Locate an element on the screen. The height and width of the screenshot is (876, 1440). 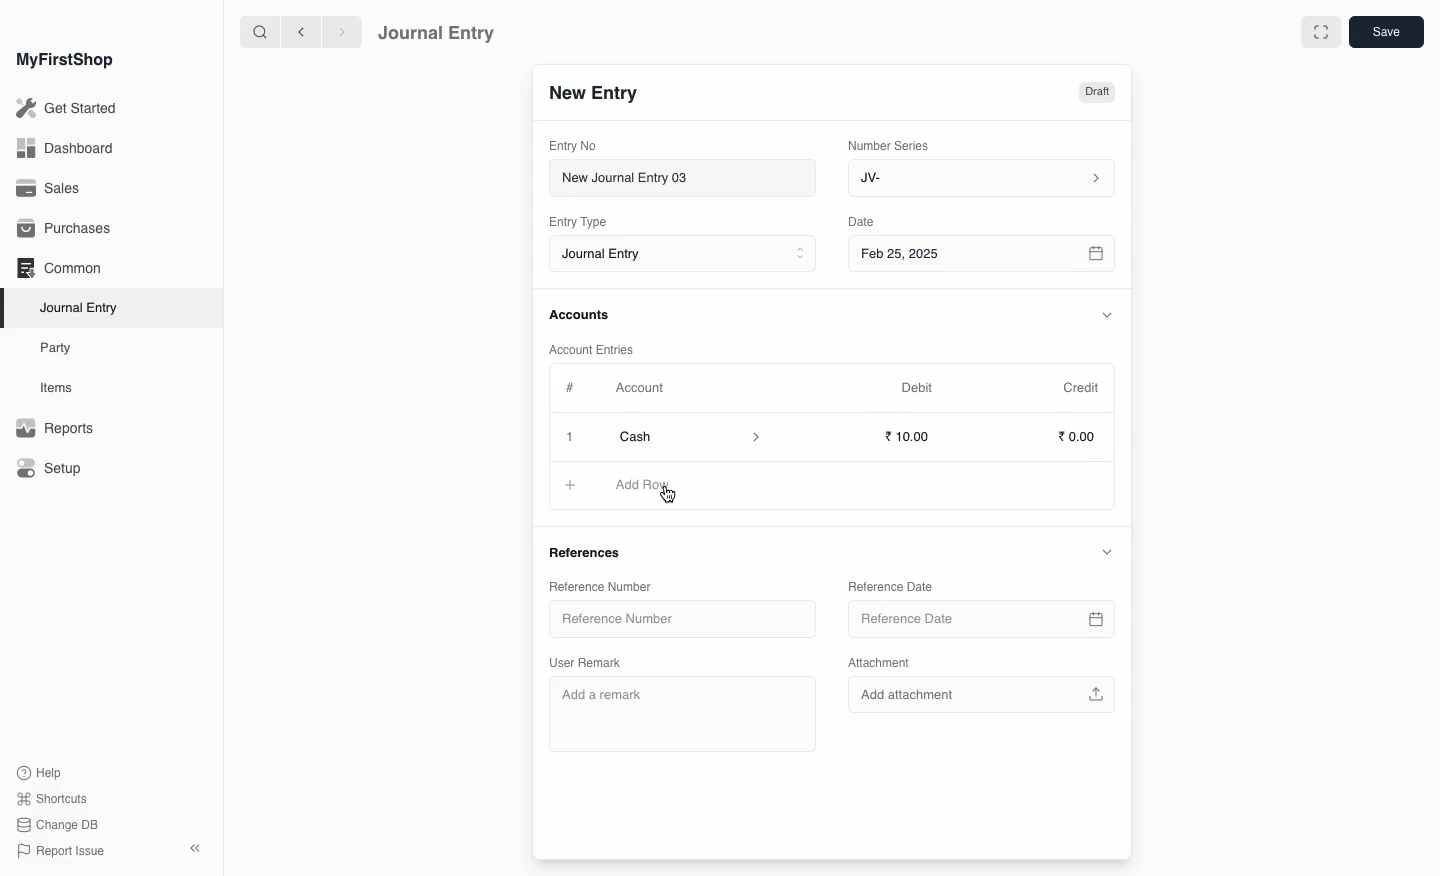
0.00 is located at coordinates (1078, 439).